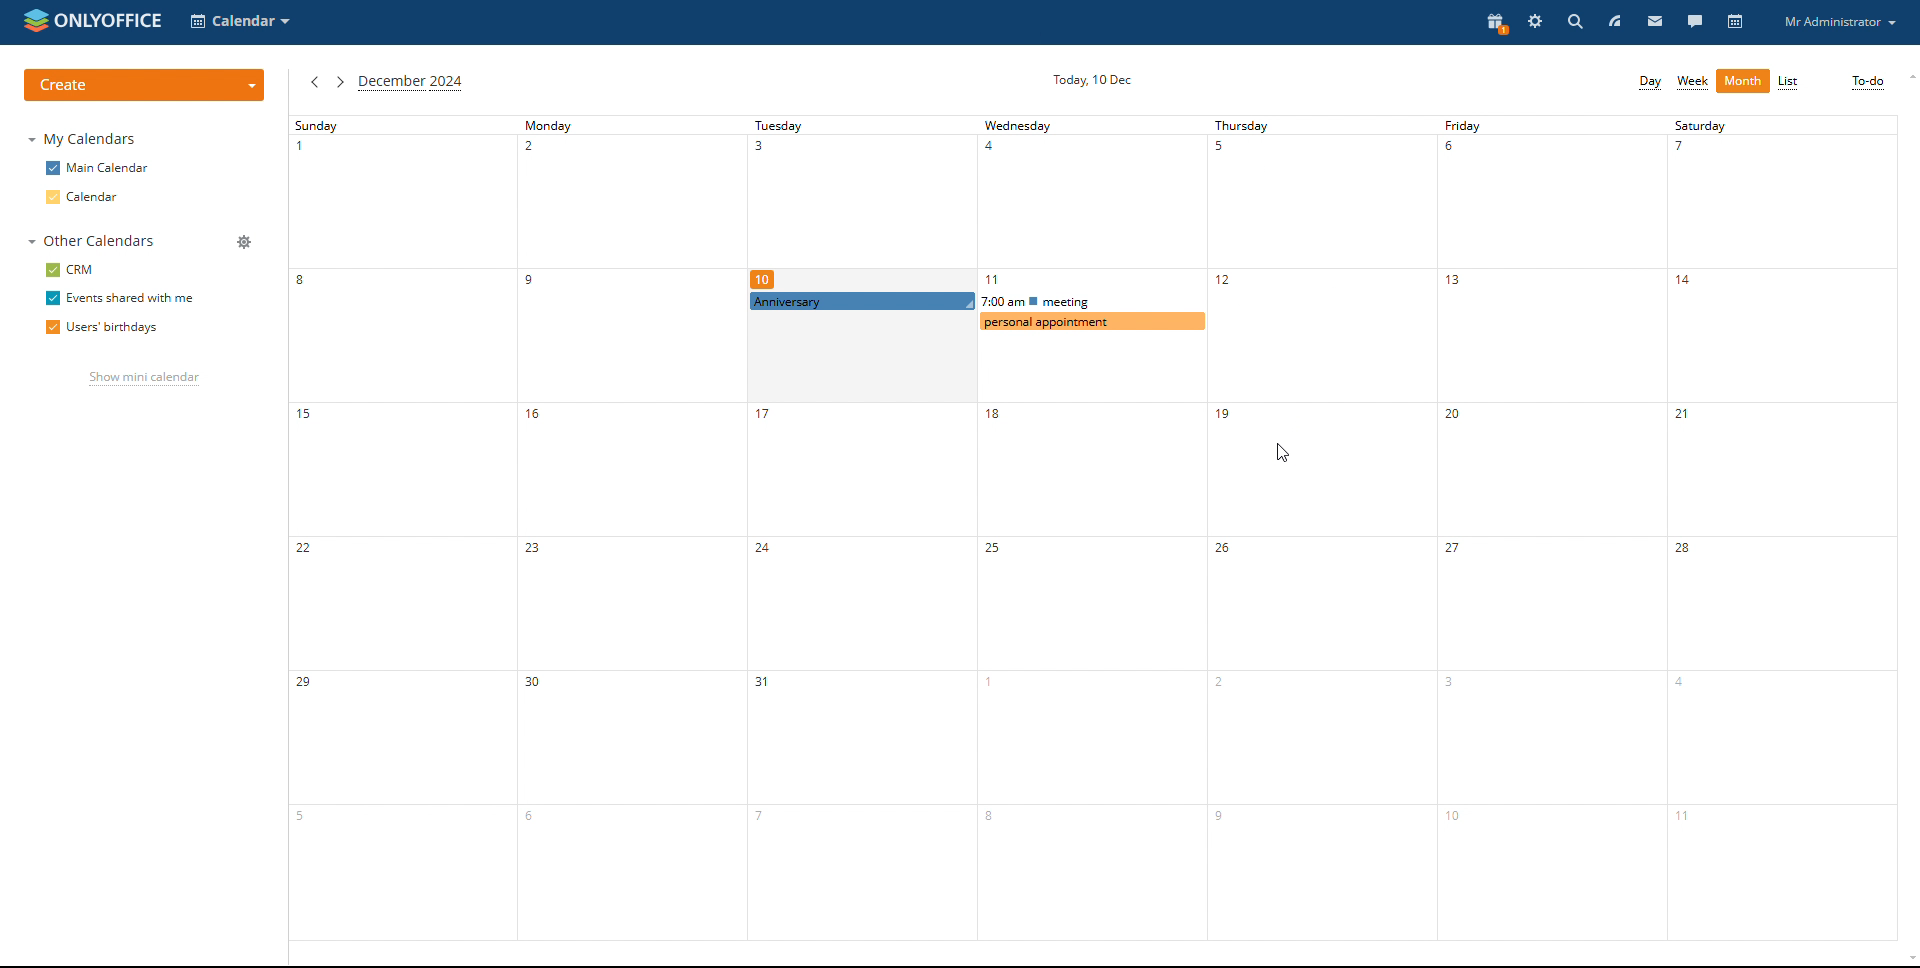  Describe the element at coordinates (1092, 321) in the screenshot. I see `personal appointment created` at that location.